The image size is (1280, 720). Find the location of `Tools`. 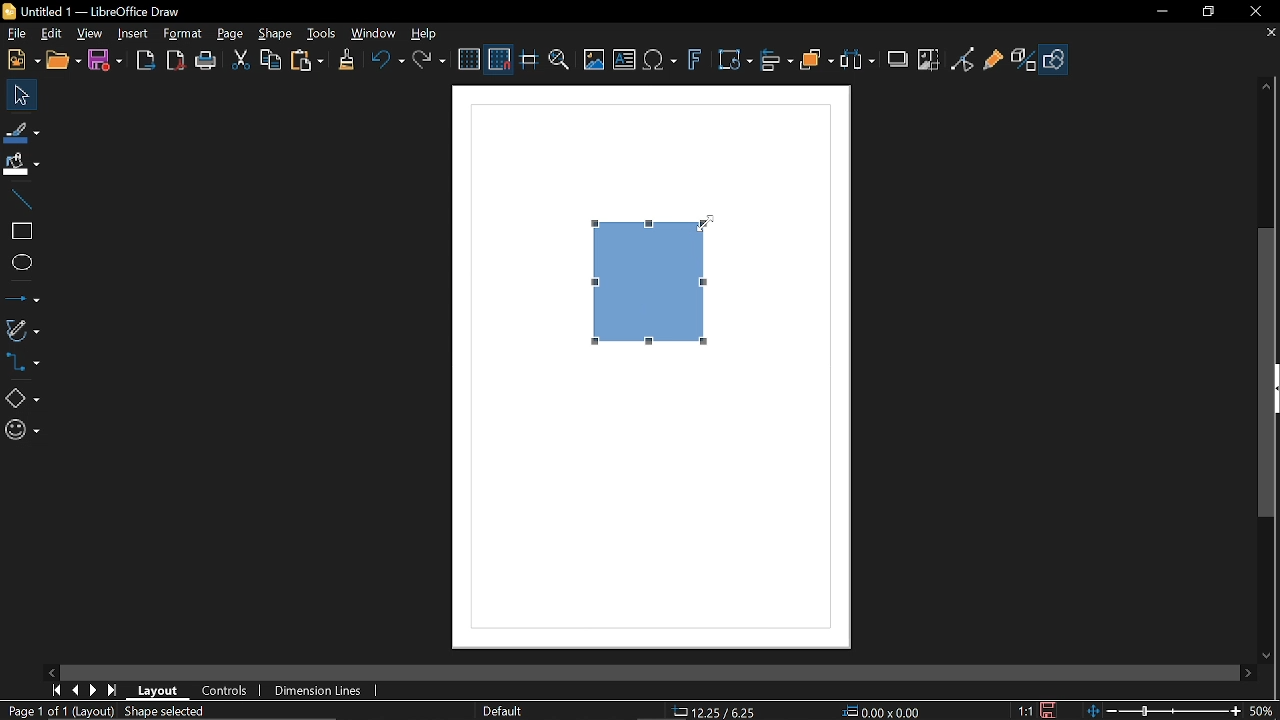

Tools is located at coordinates (322, 33).